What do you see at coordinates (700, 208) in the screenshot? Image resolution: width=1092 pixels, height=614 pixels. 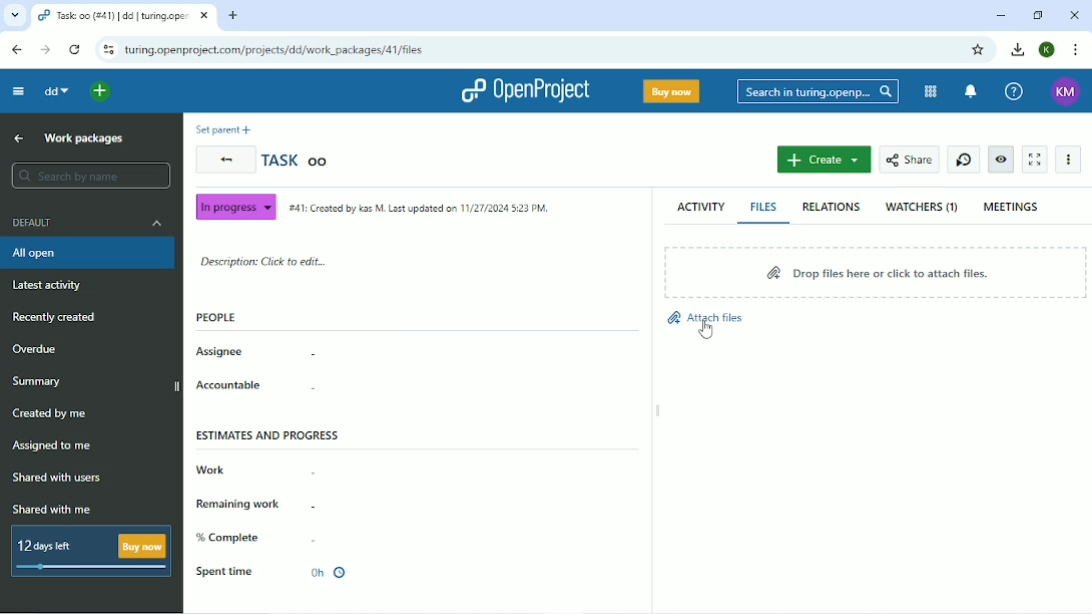 I see `Activity` at bounding box center [700, 208].